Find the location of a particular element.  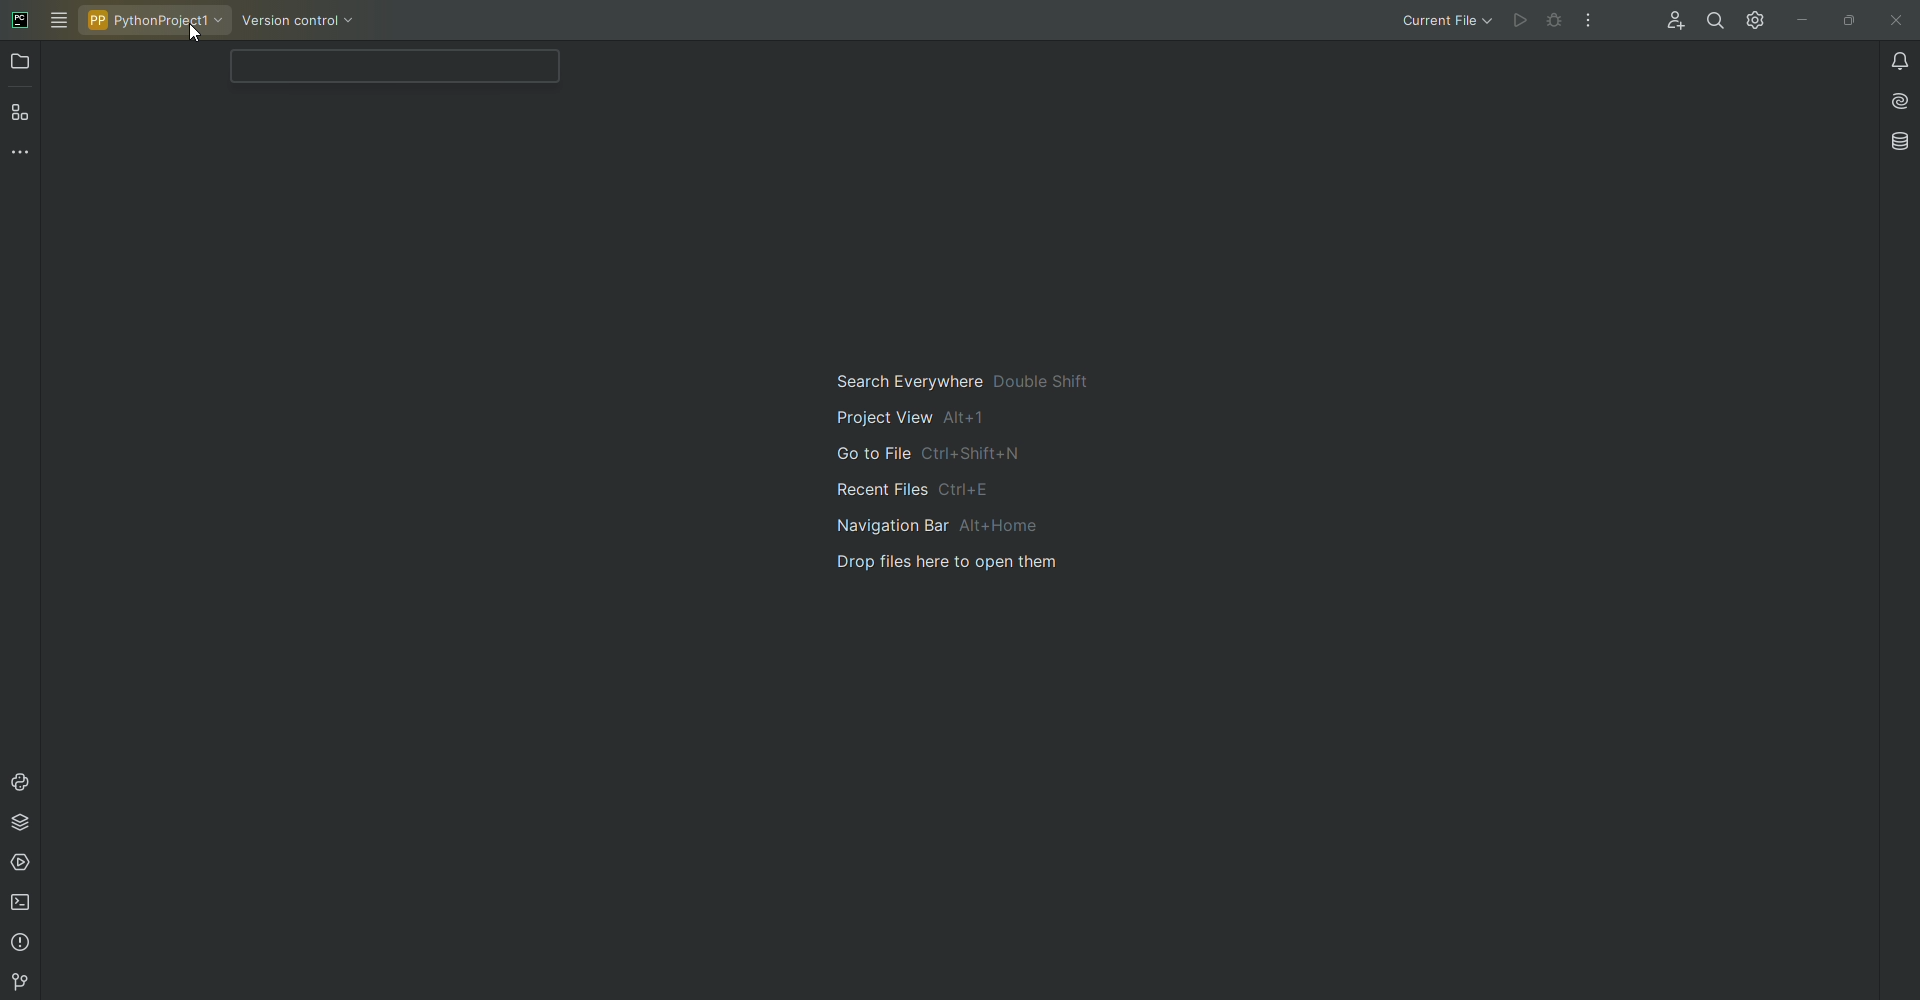

cursor is located at coordinates (188, 37).